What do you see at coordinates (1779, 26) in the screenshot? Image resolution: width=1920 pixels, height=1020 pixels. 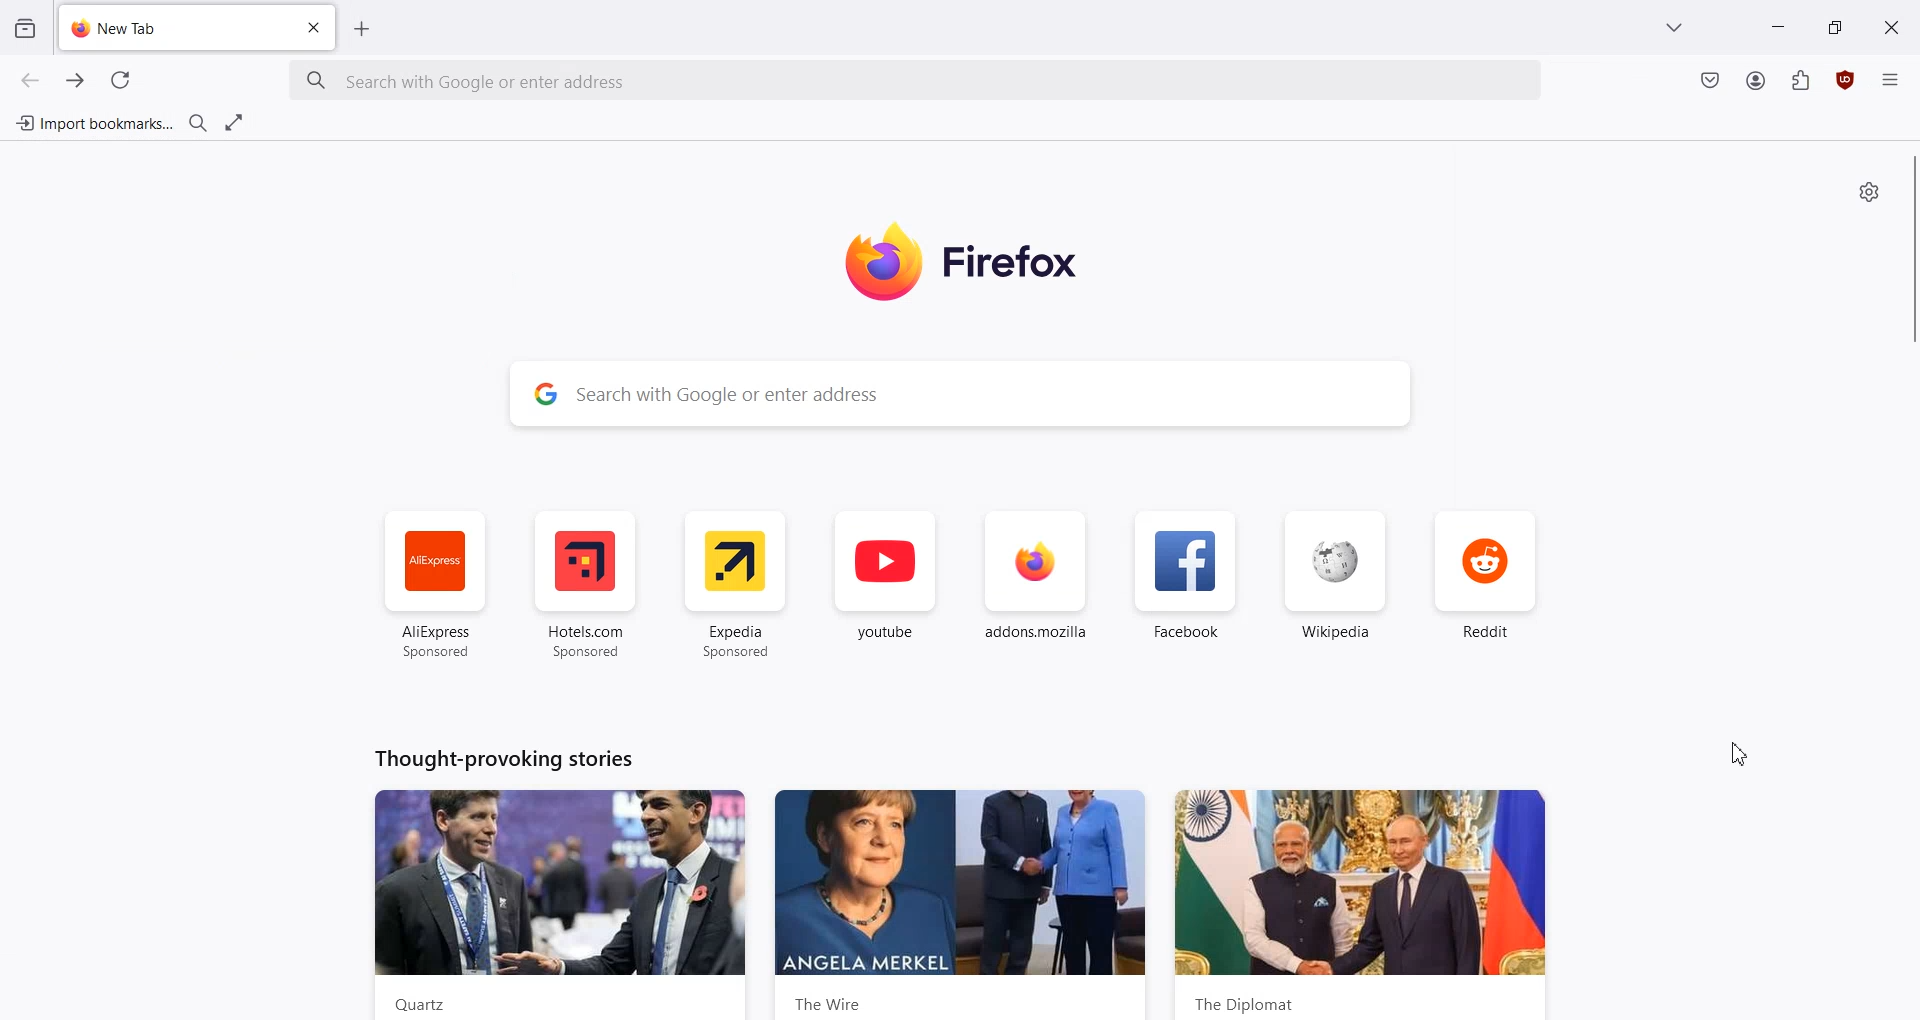 I see `Minimize` at bounding box center [1779, 26].